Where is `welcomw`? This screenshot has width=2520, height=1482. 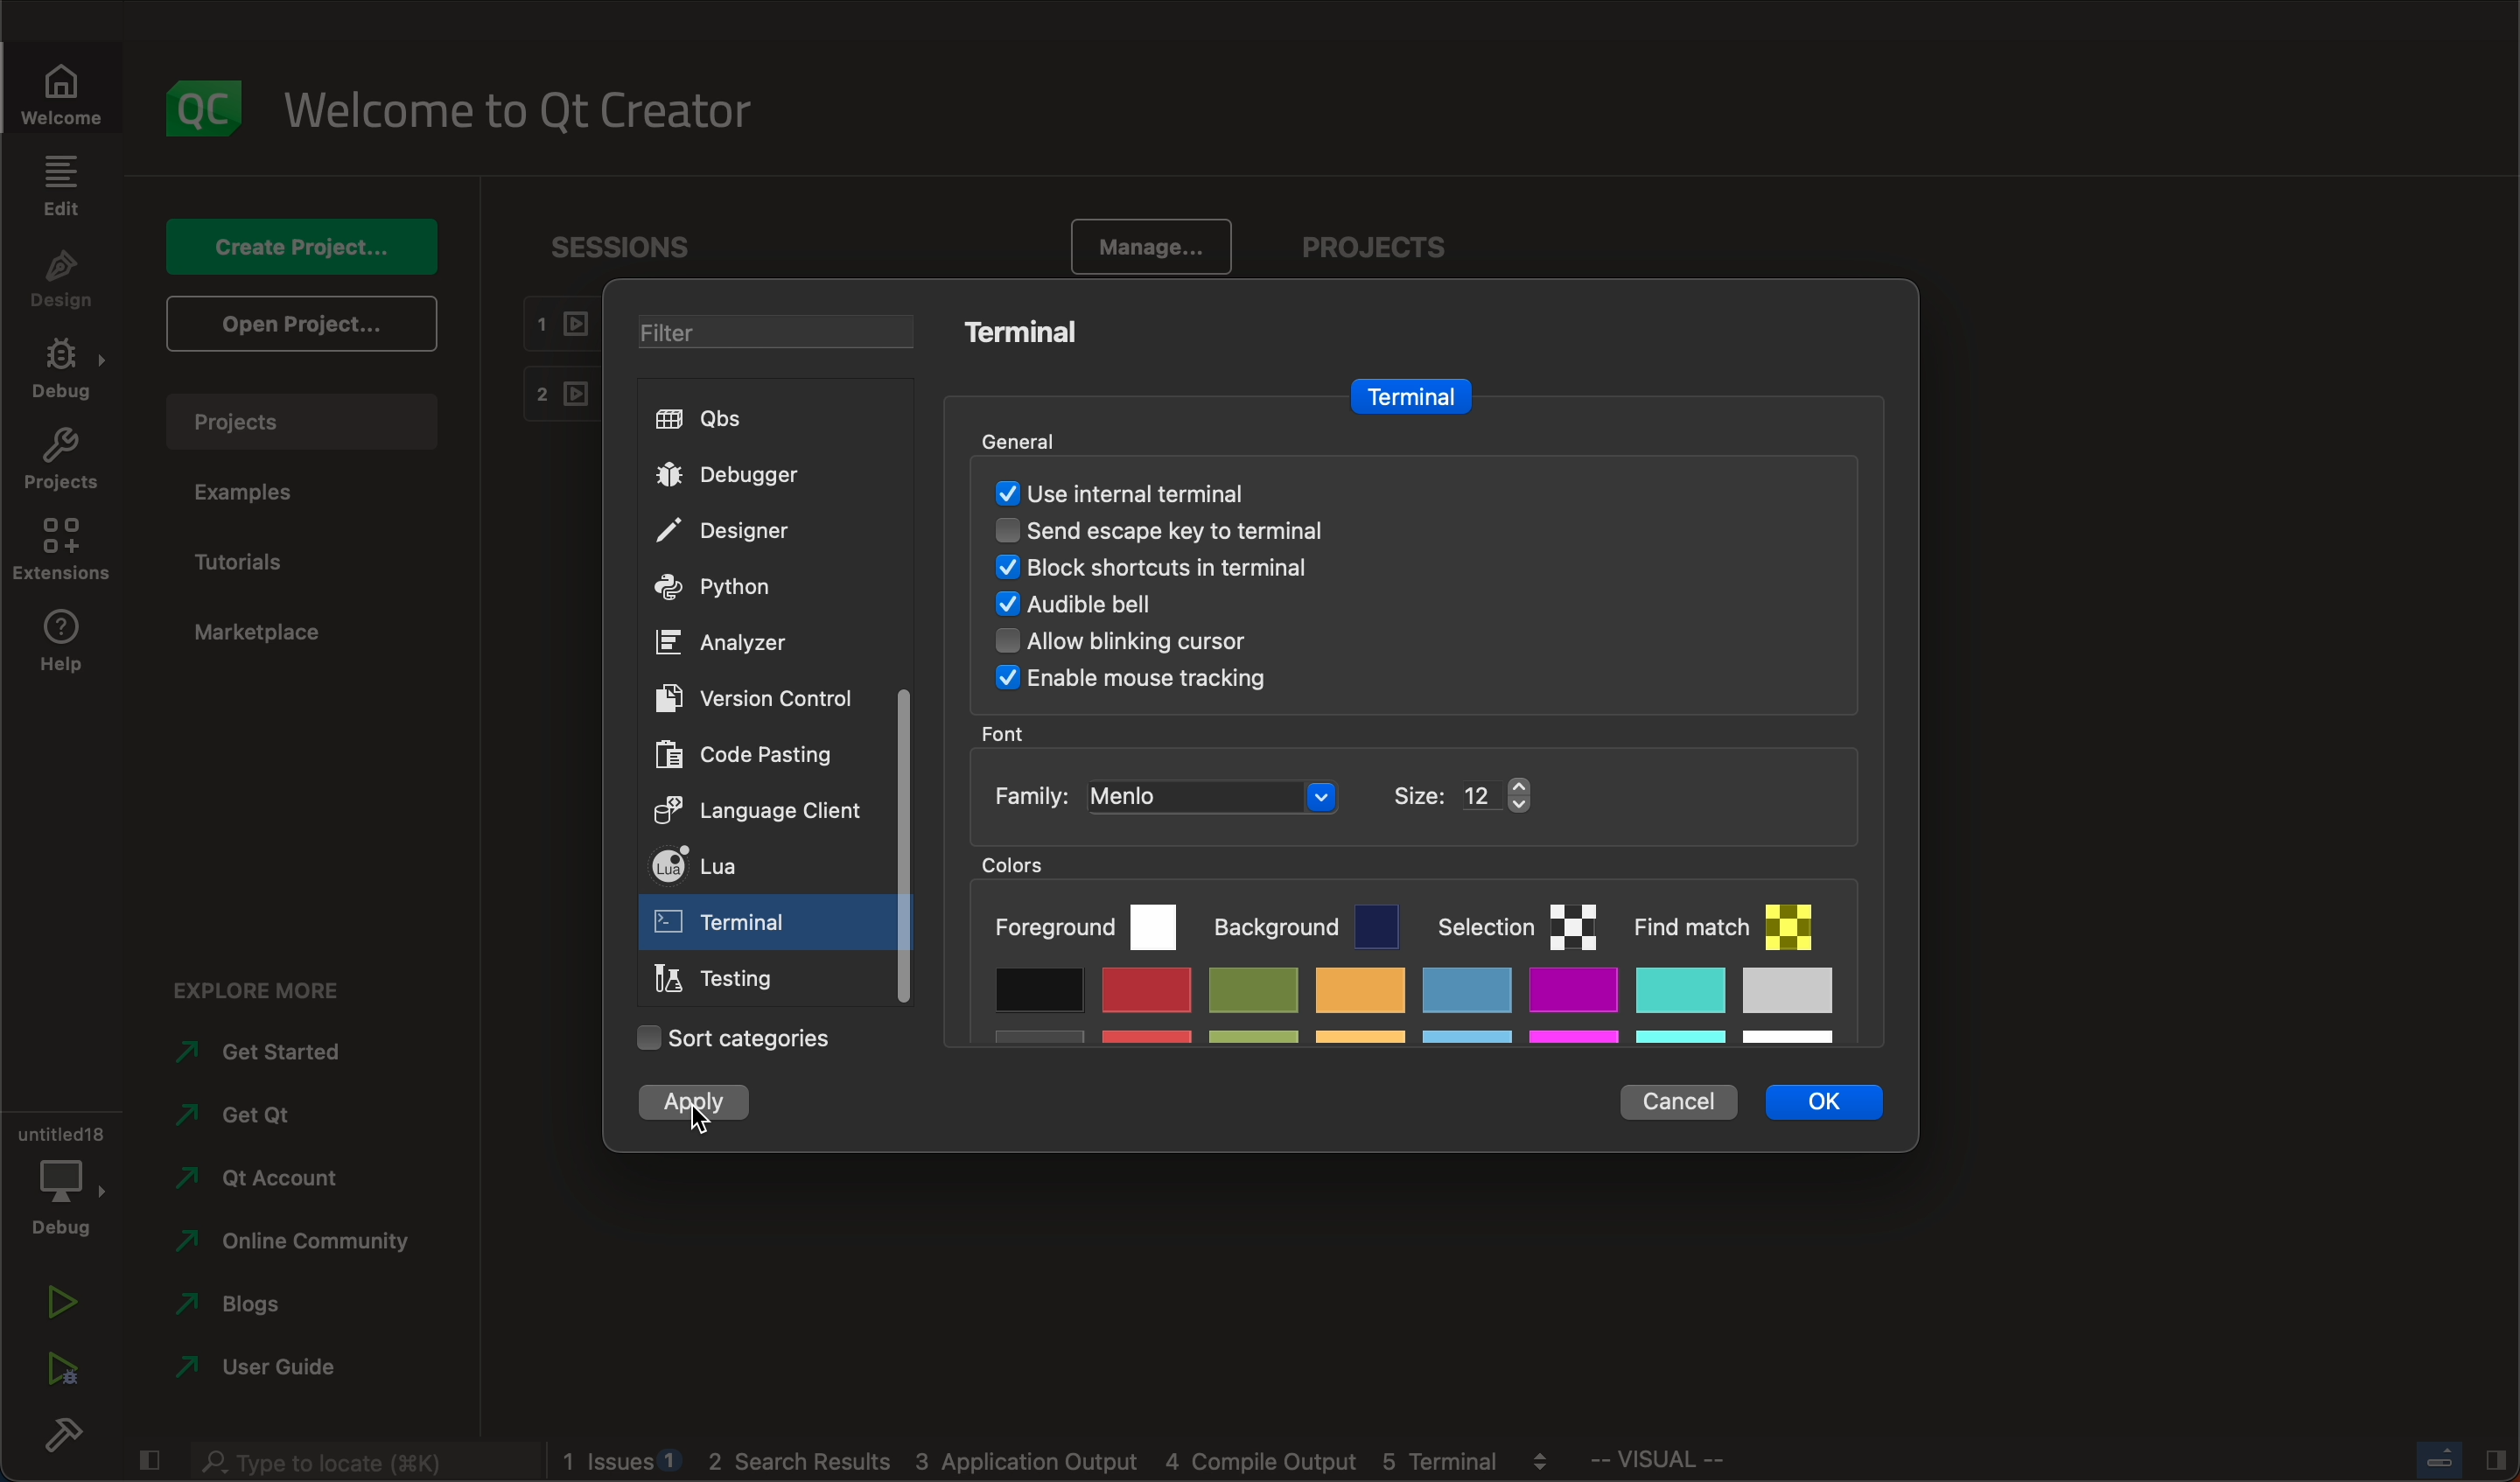 welcomw is located at coordinates (68, 82).